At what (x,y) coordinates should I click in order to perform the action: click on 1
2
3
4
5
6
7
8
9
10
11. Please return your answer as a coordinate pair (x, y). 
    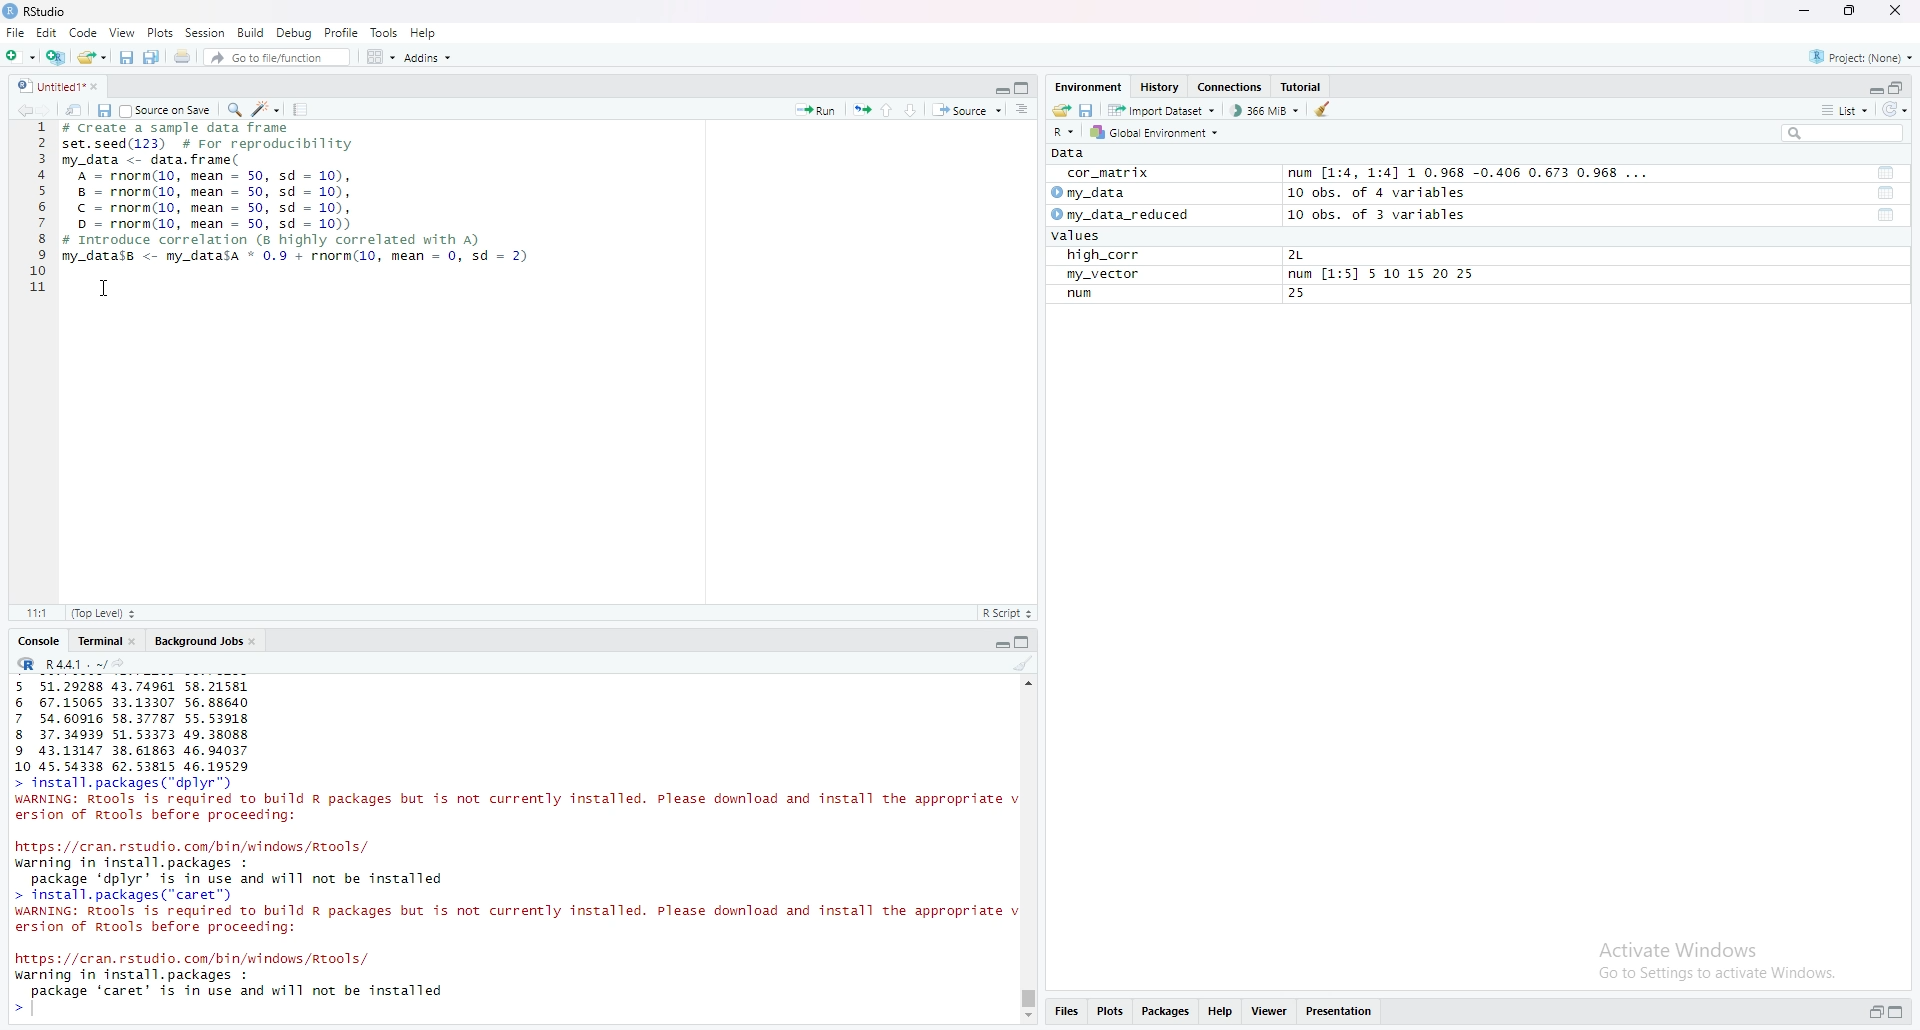
    Looking at the image, I should click on (39, 212).